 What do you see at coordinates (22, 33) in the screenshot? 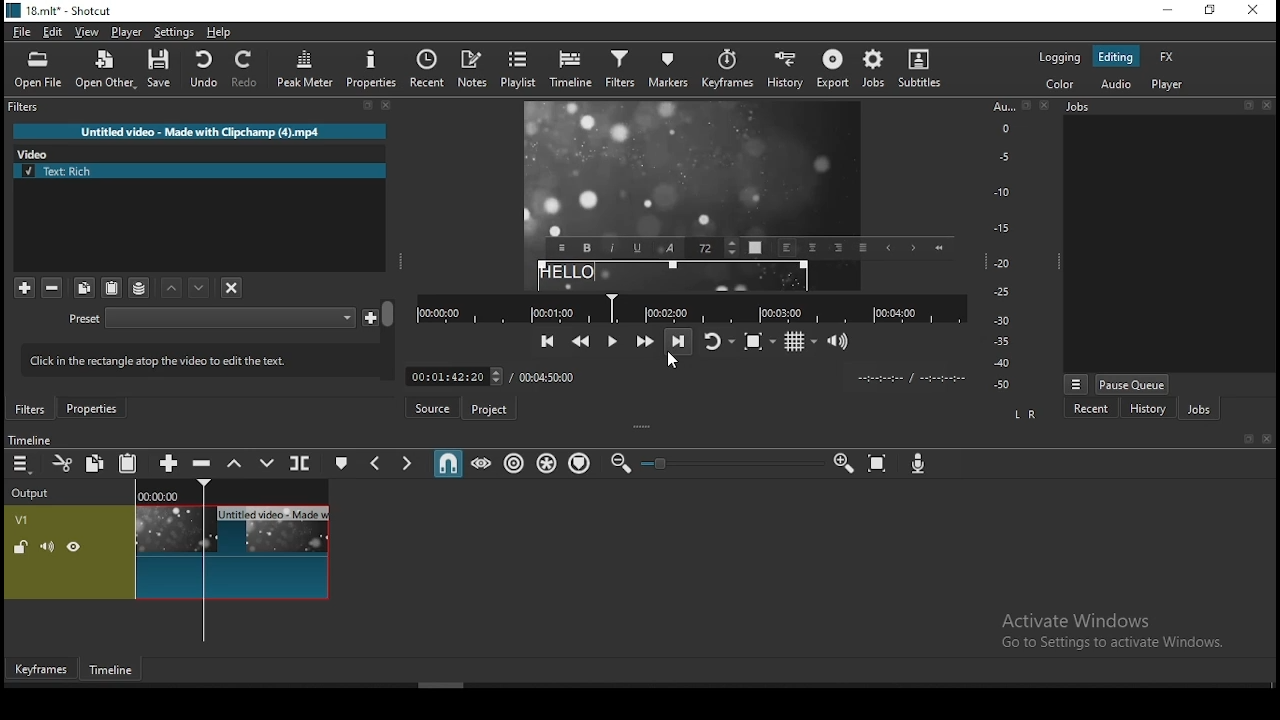
I see `file` at bounding box center [22, 33].